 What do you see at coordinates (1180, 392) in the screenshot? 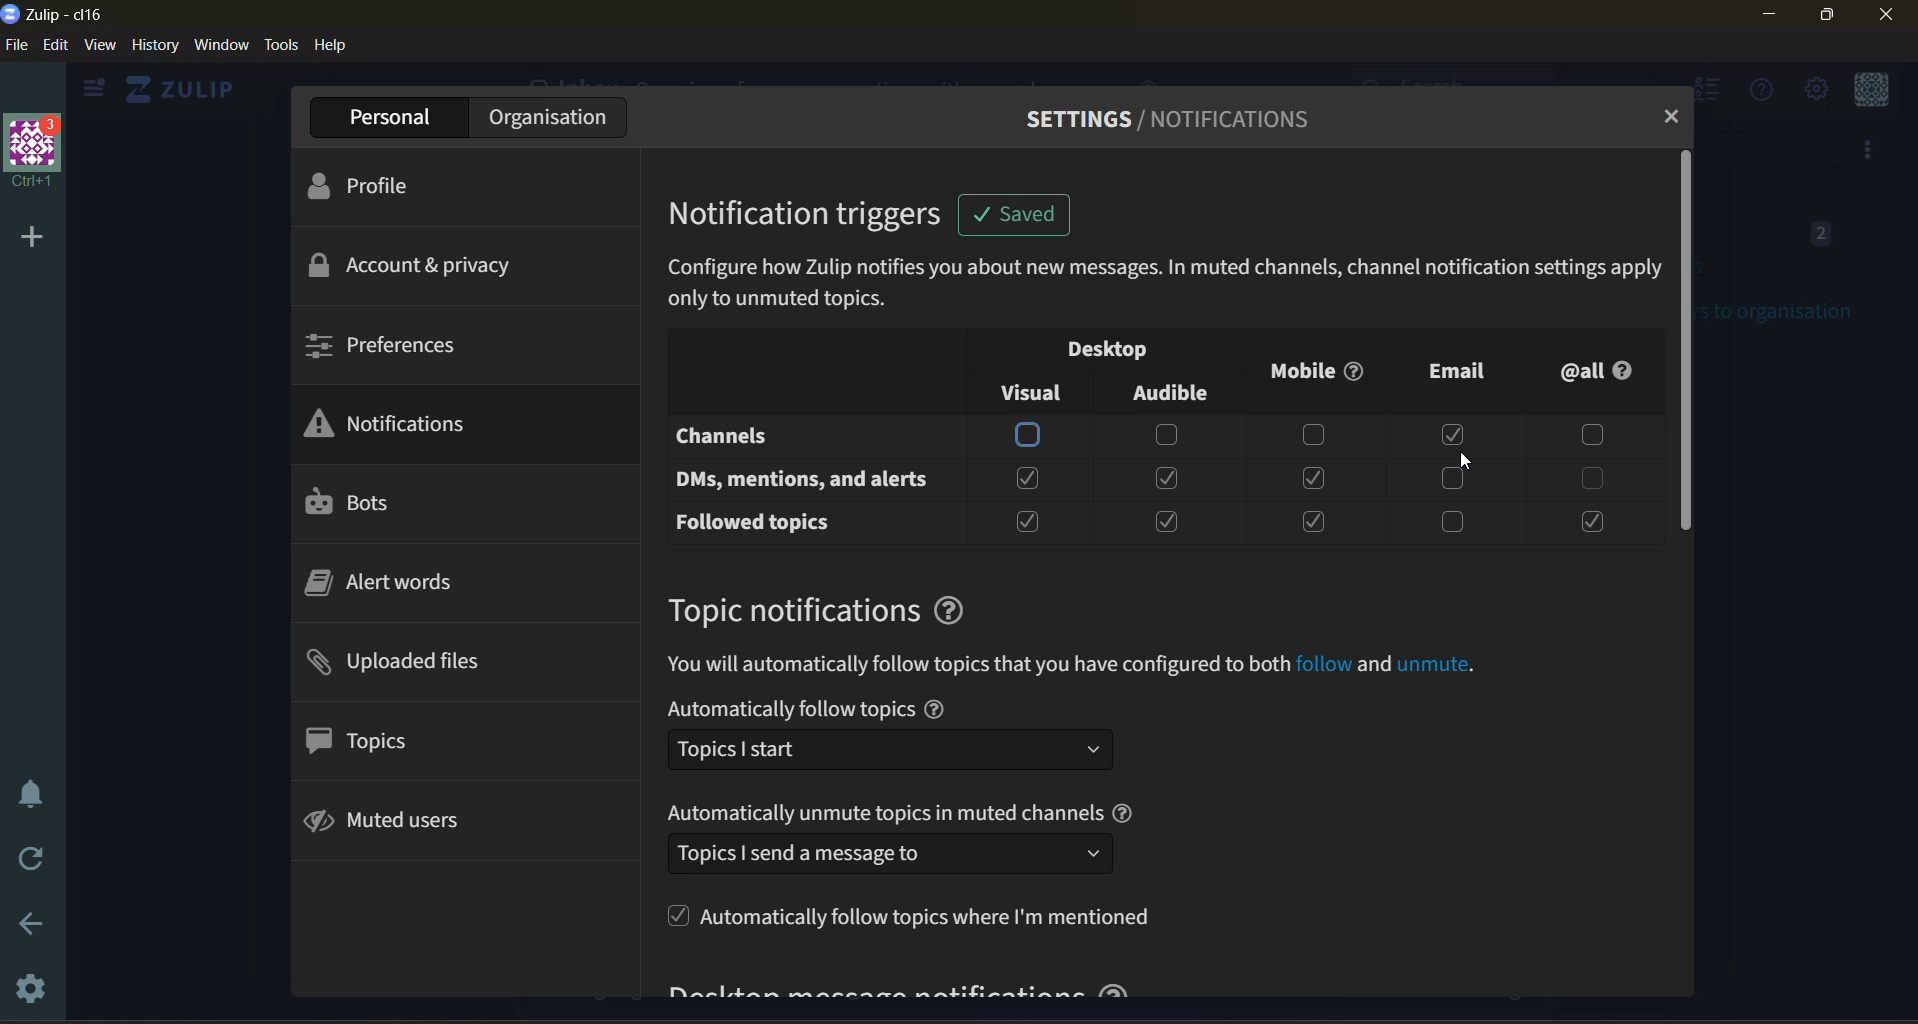
I see `audible` at bounding box center [1180, 392].